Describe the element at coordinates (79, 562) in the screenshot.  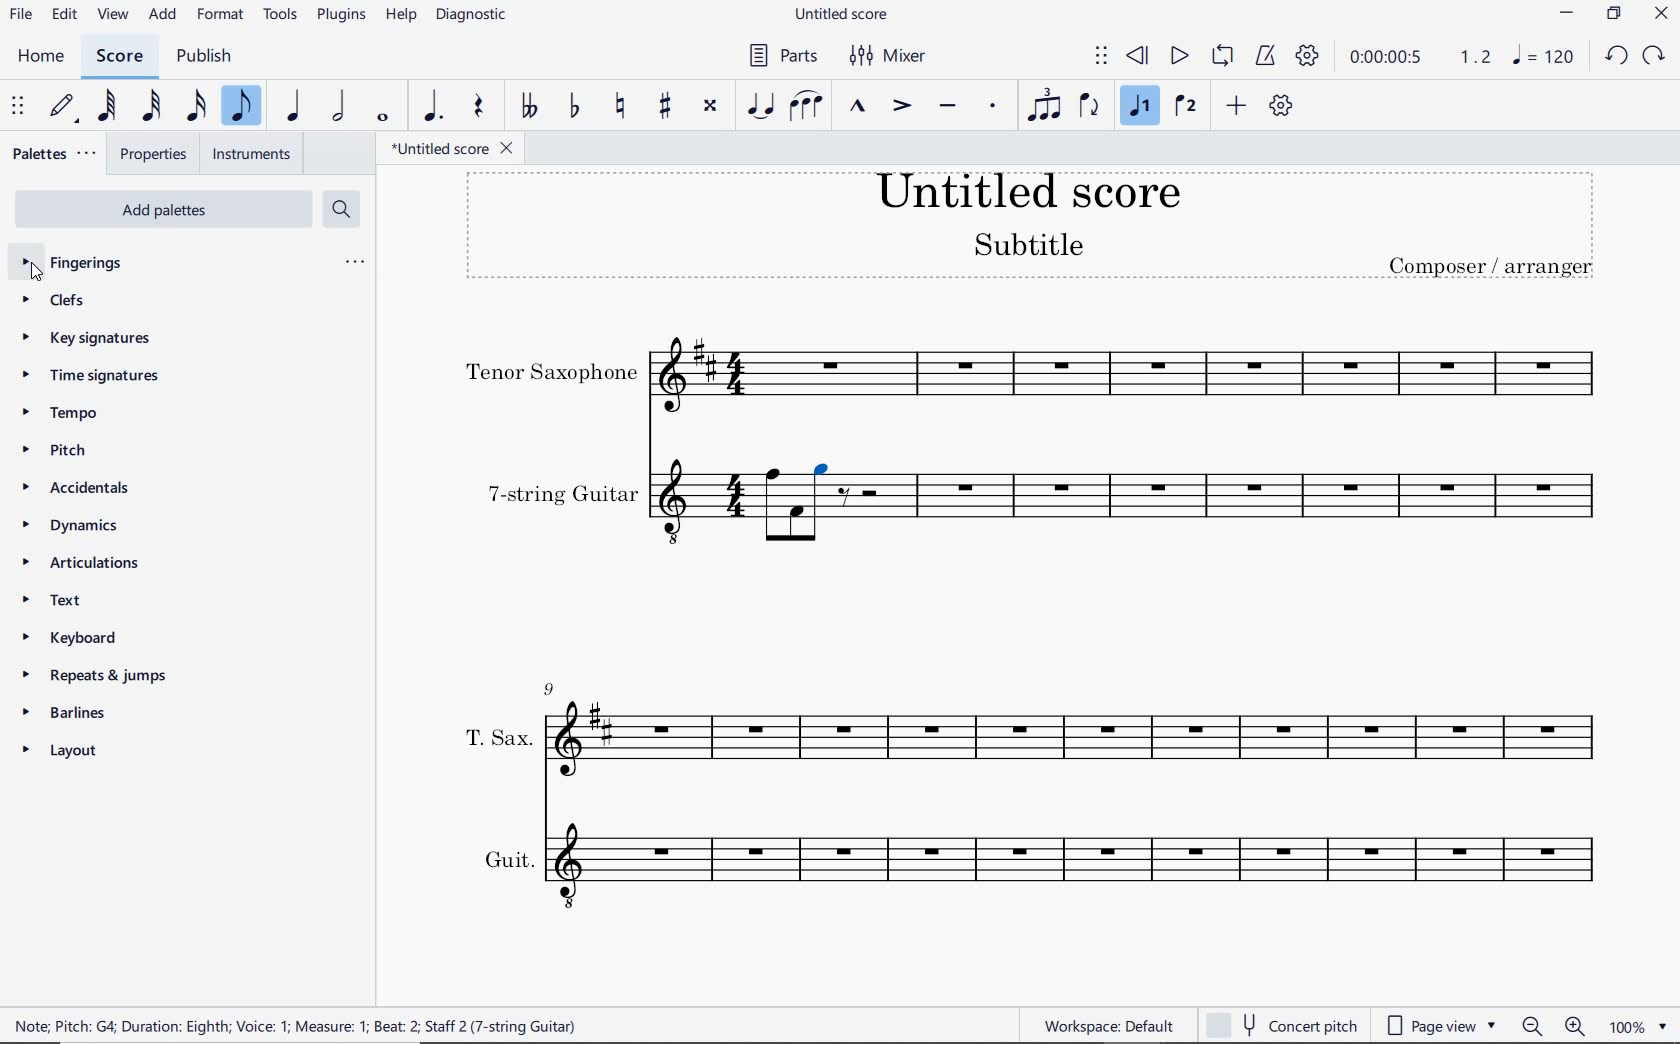
I see `ARTICULATIONS` at that location.